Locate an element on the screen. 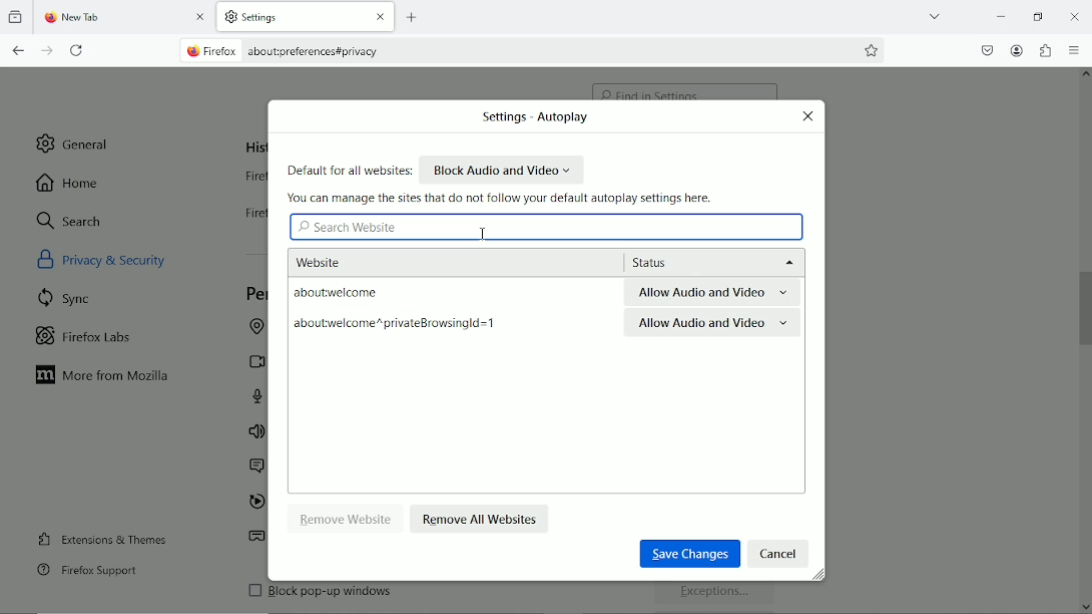 The width and height of the screenshot is (1092, 614). remove website is located at coordinates (347, 518).